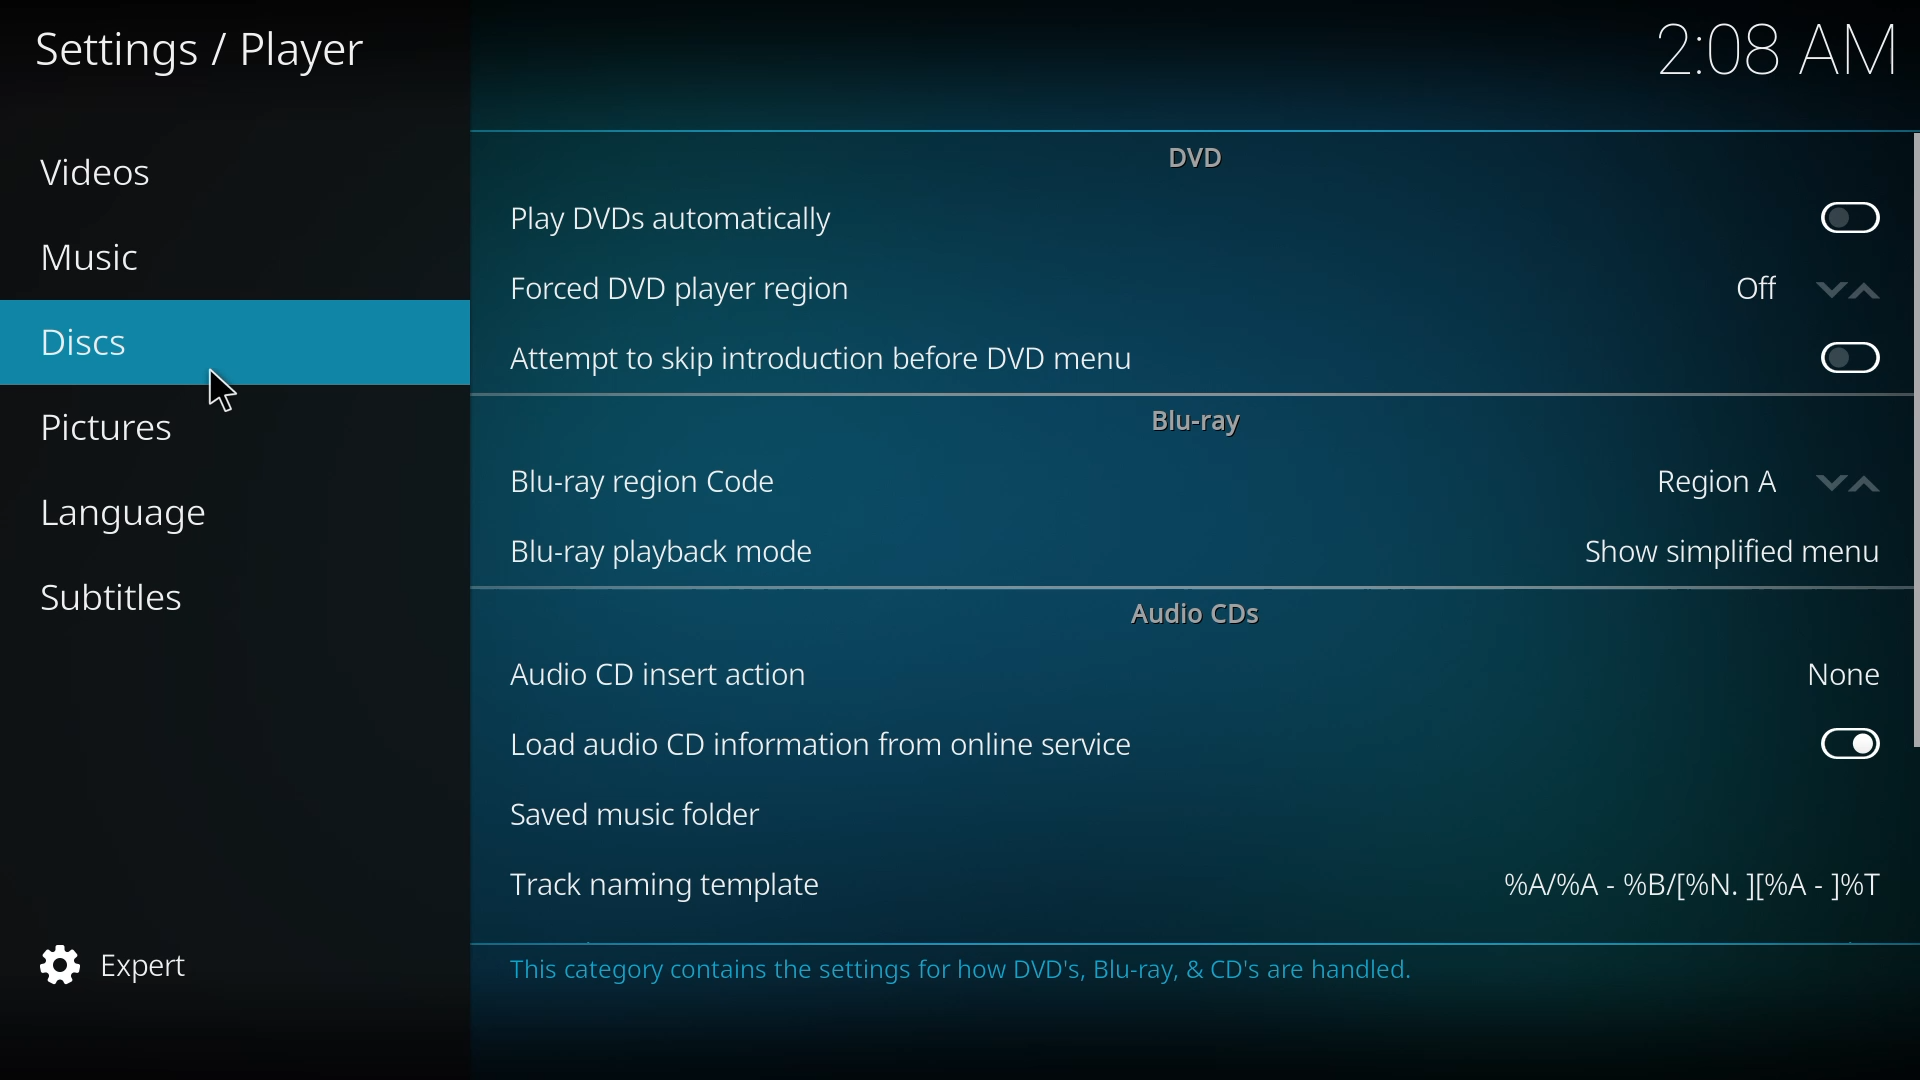 Image resolution: width=1920 pixels, height=1080 pixels. Describe the element at coordinates (91, 258) in the screenshot. I see `music` at that location.